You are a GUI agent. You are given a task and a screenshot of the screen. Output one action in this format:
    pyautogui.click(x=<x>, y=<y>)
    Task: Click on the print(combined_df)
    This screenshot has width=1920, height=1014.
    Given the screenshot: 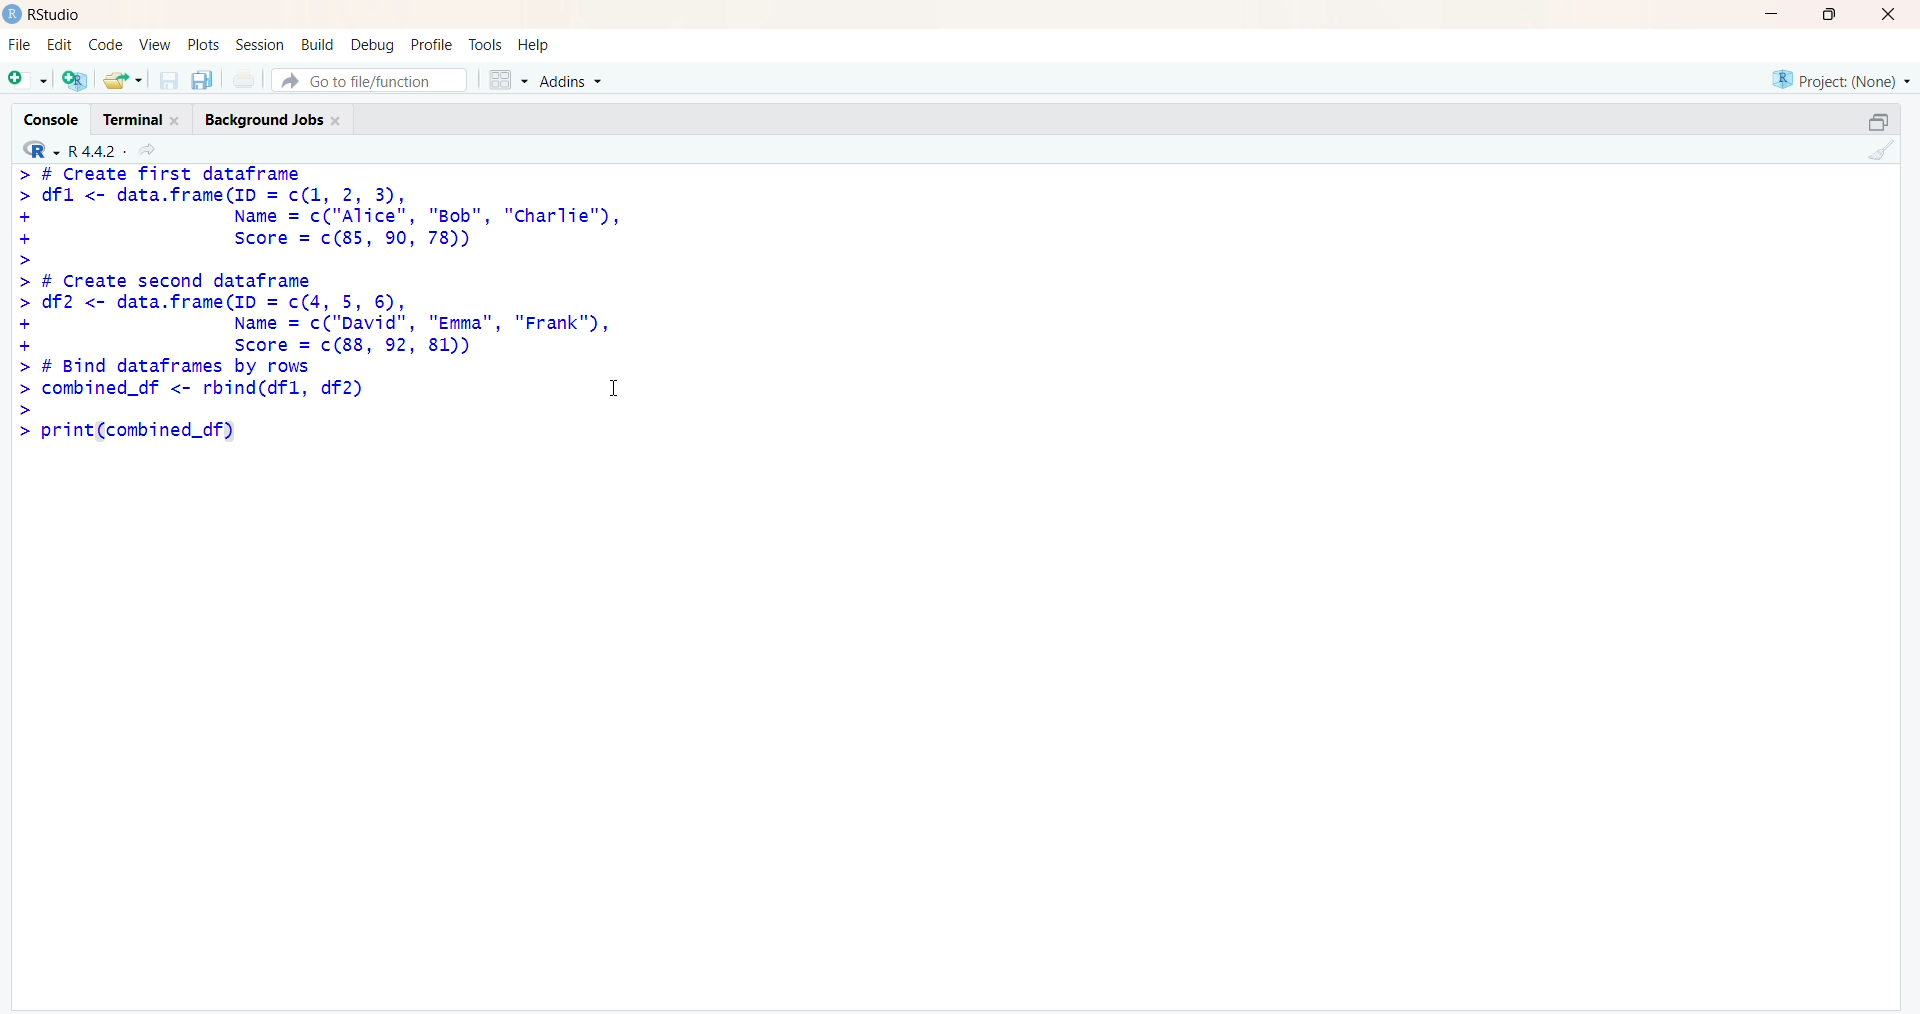 What is the action you would take?
    pyautogui.click(x=124, y=430)
    